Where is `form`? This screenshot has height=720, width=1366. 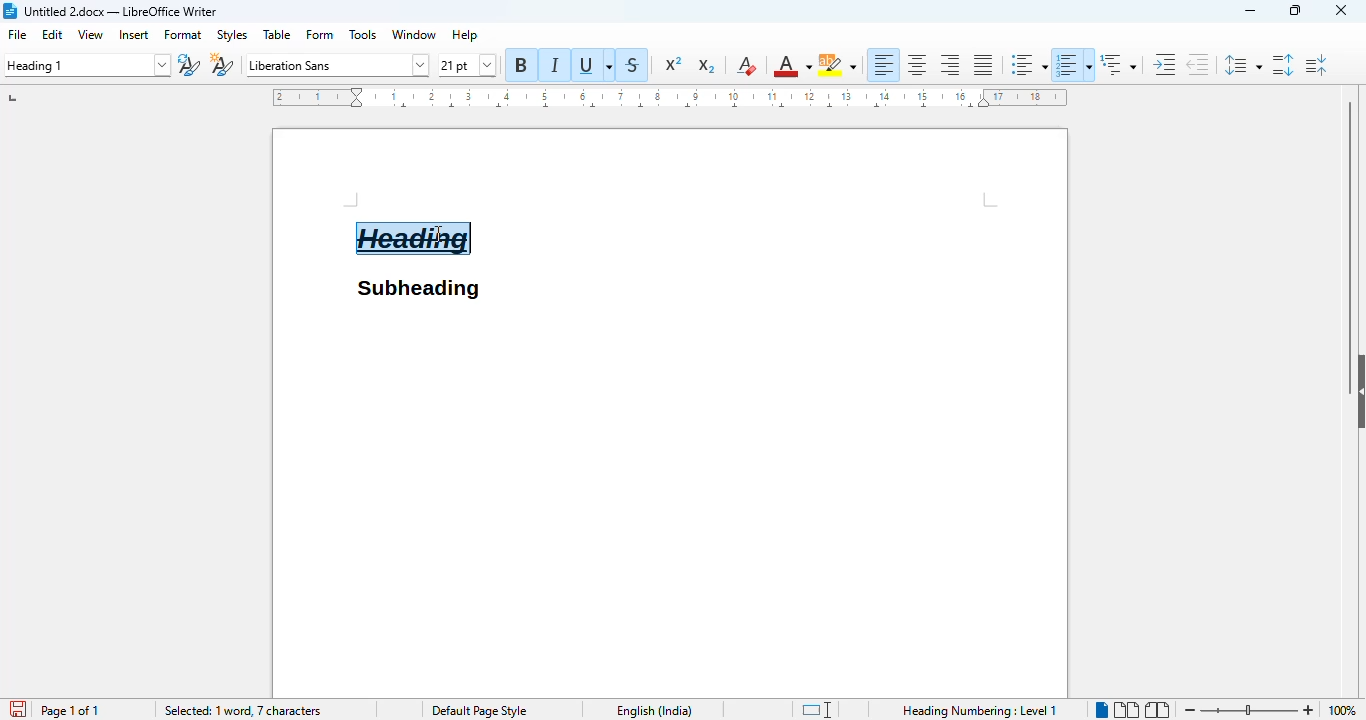 form is located at coordinates (321, 35).